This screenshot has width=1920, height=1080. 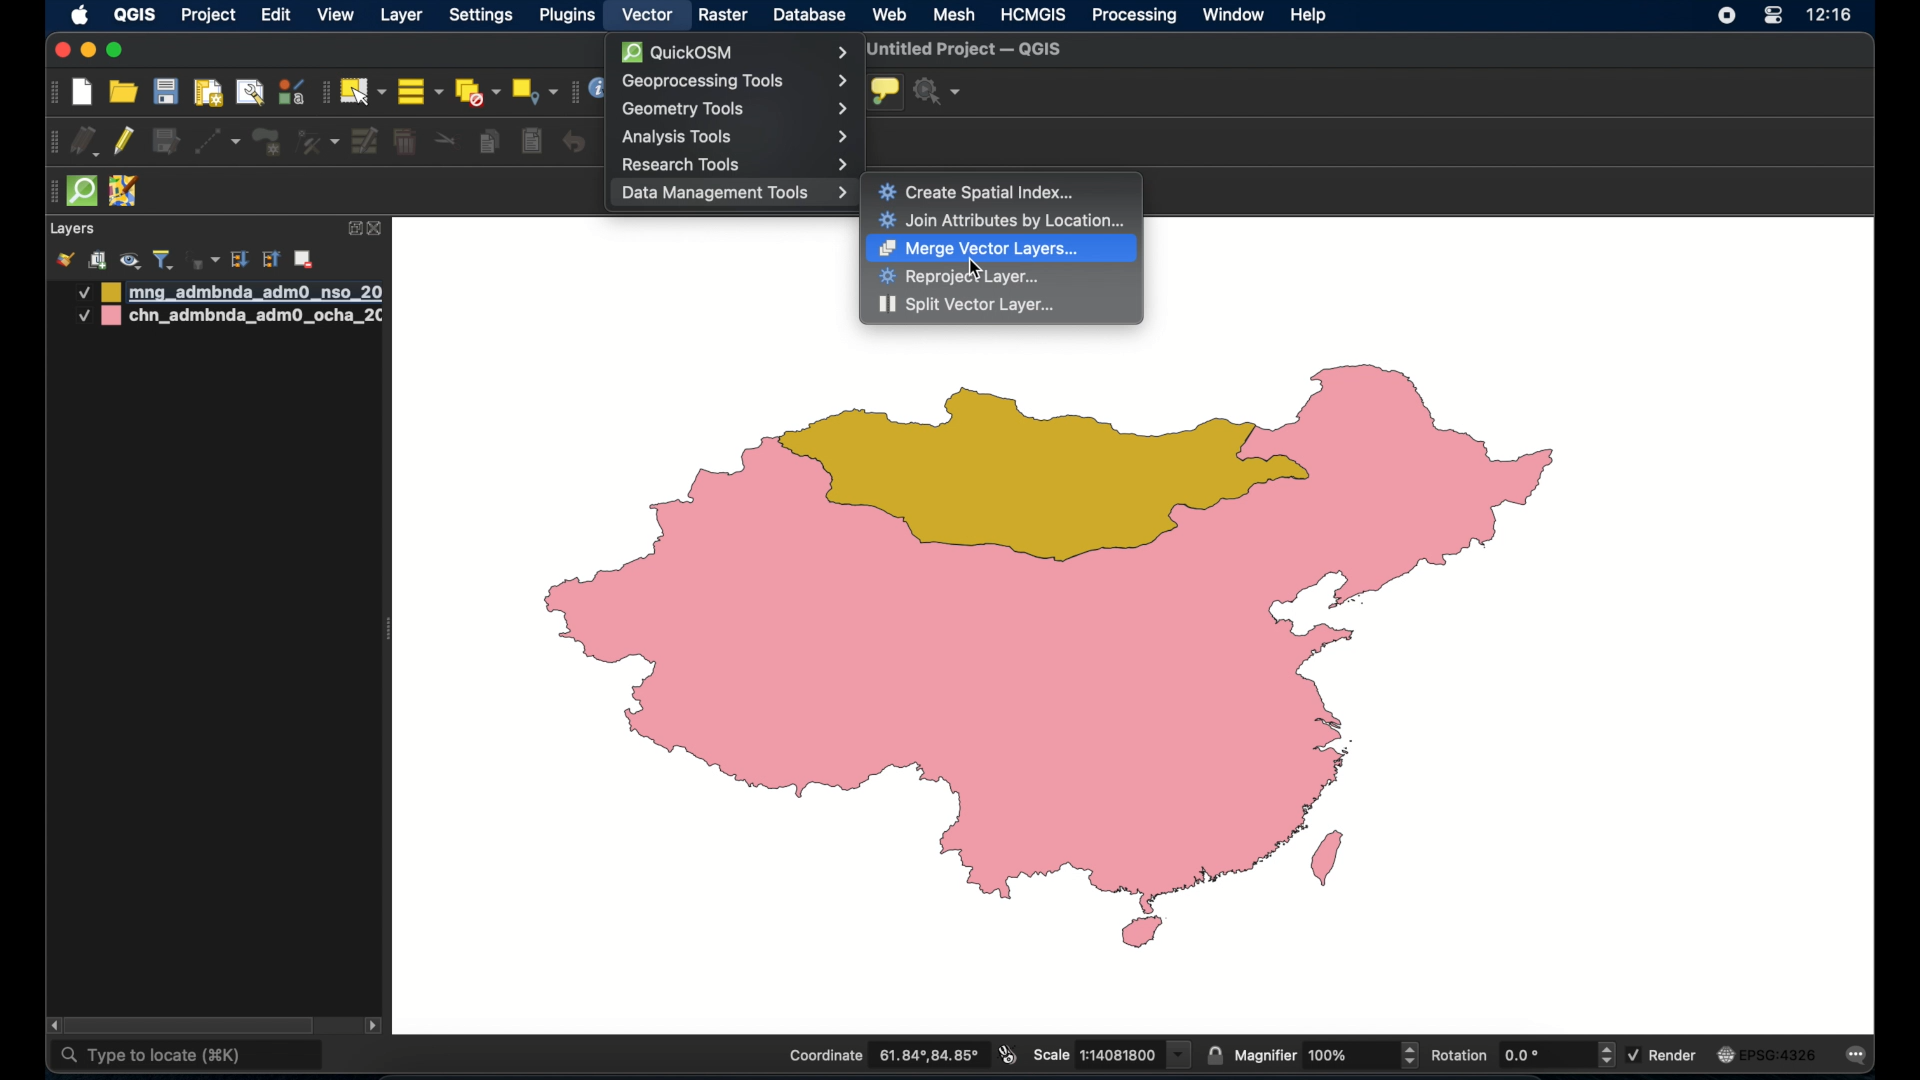 I want to click on settings, so click(x=483, y=17).